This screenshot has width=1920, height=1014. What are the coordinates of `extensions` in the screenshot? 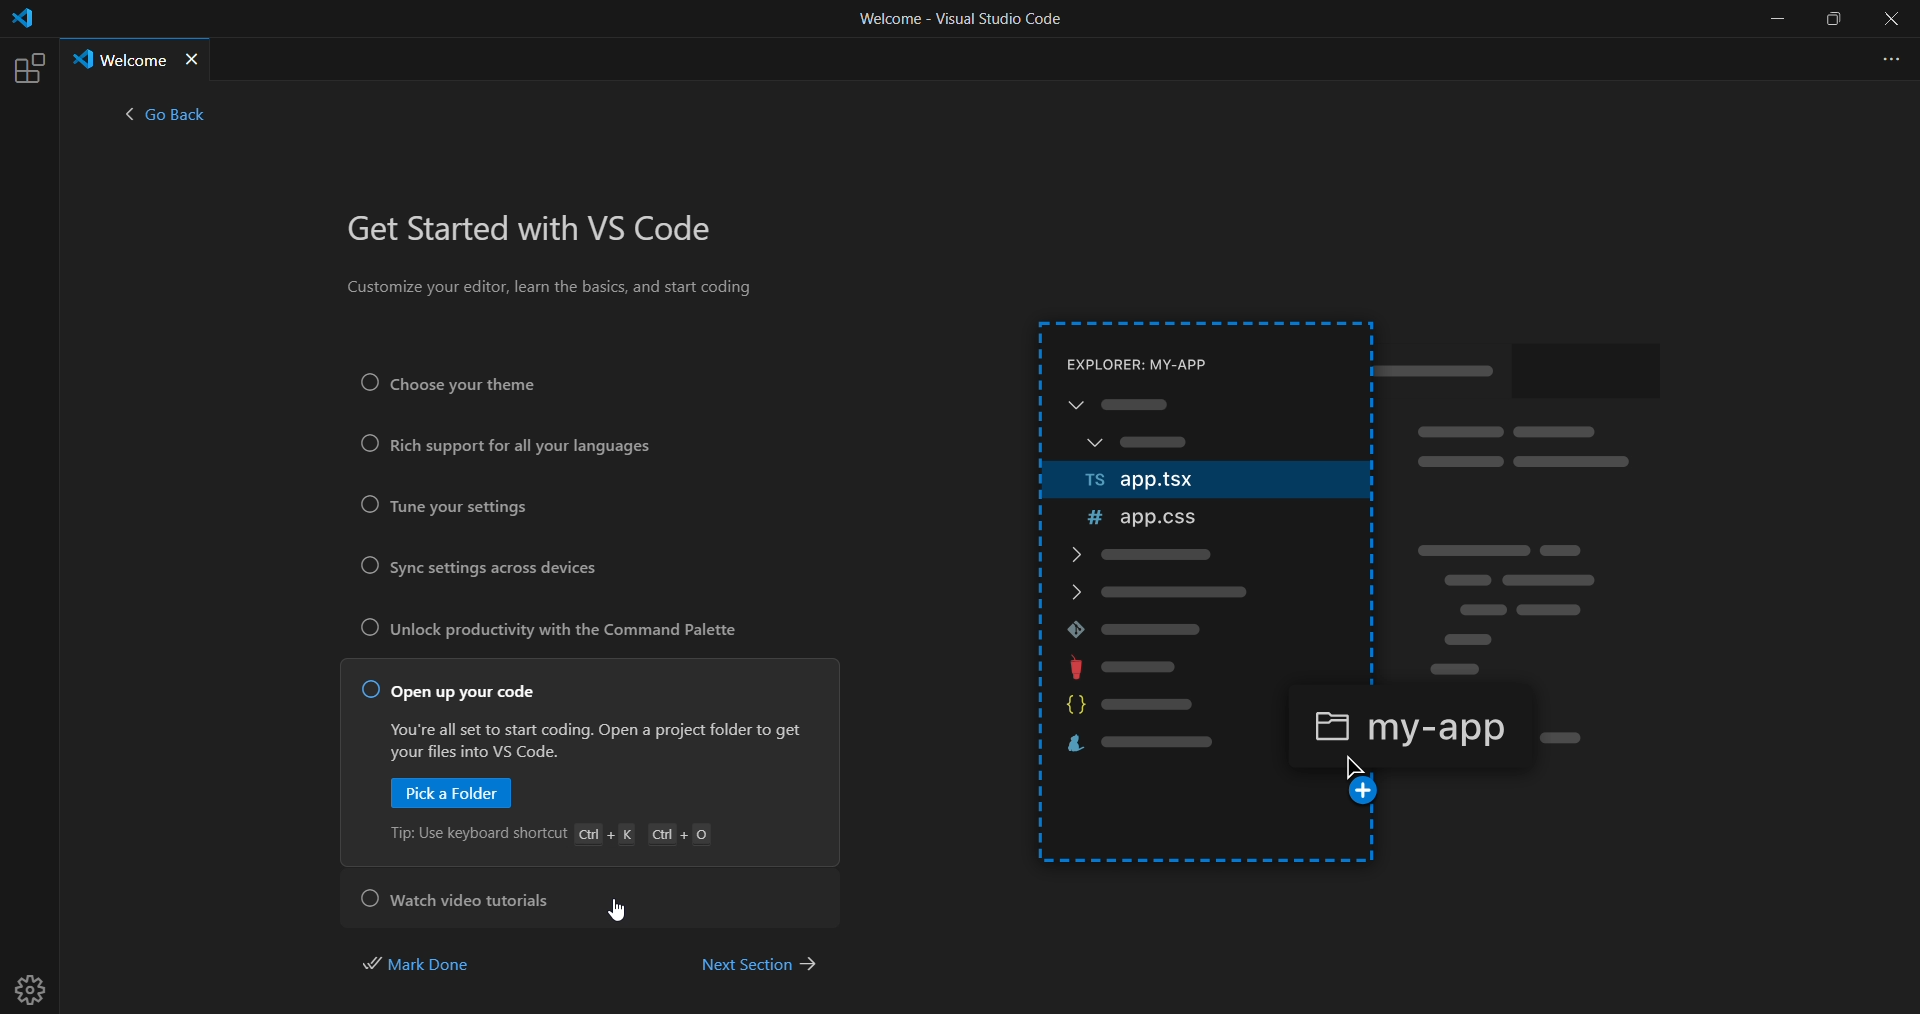 It's located at (27, 68).